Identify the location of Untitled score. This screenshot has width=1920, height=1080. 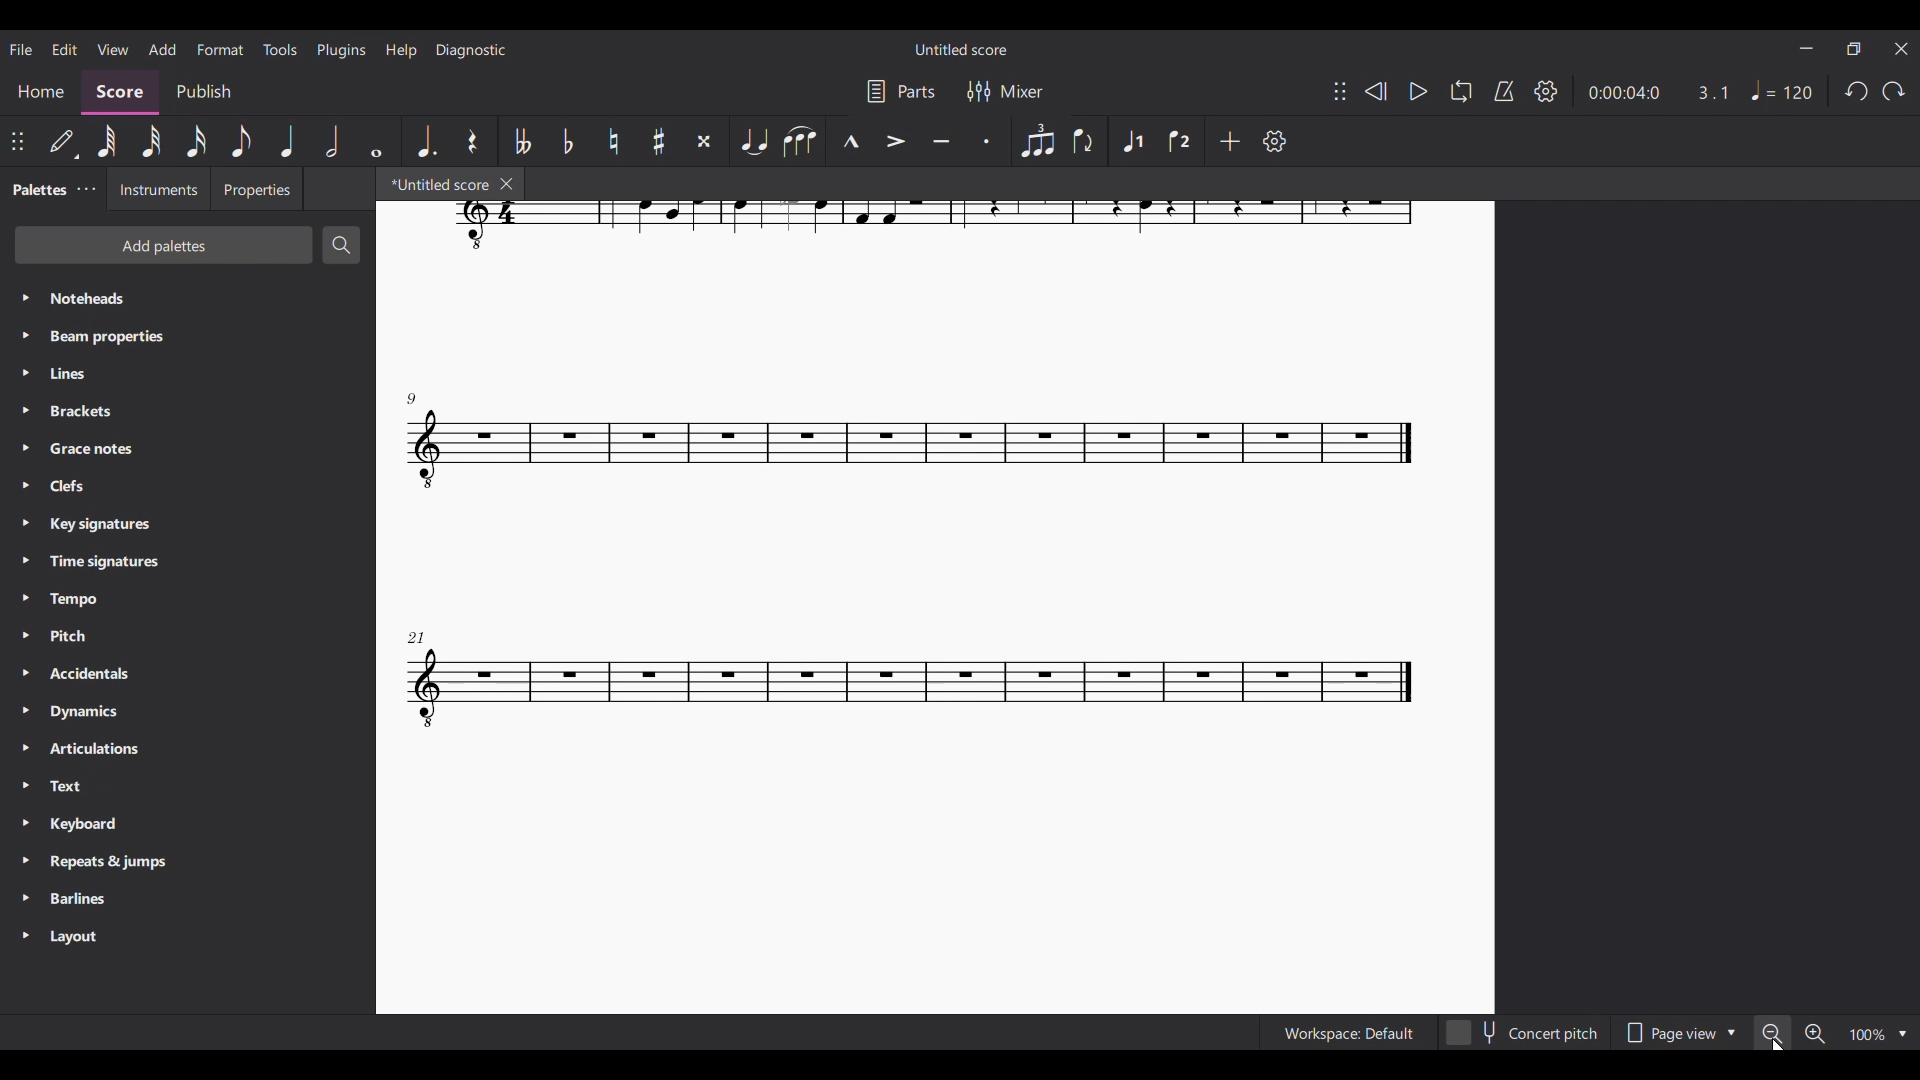
(961, 50).